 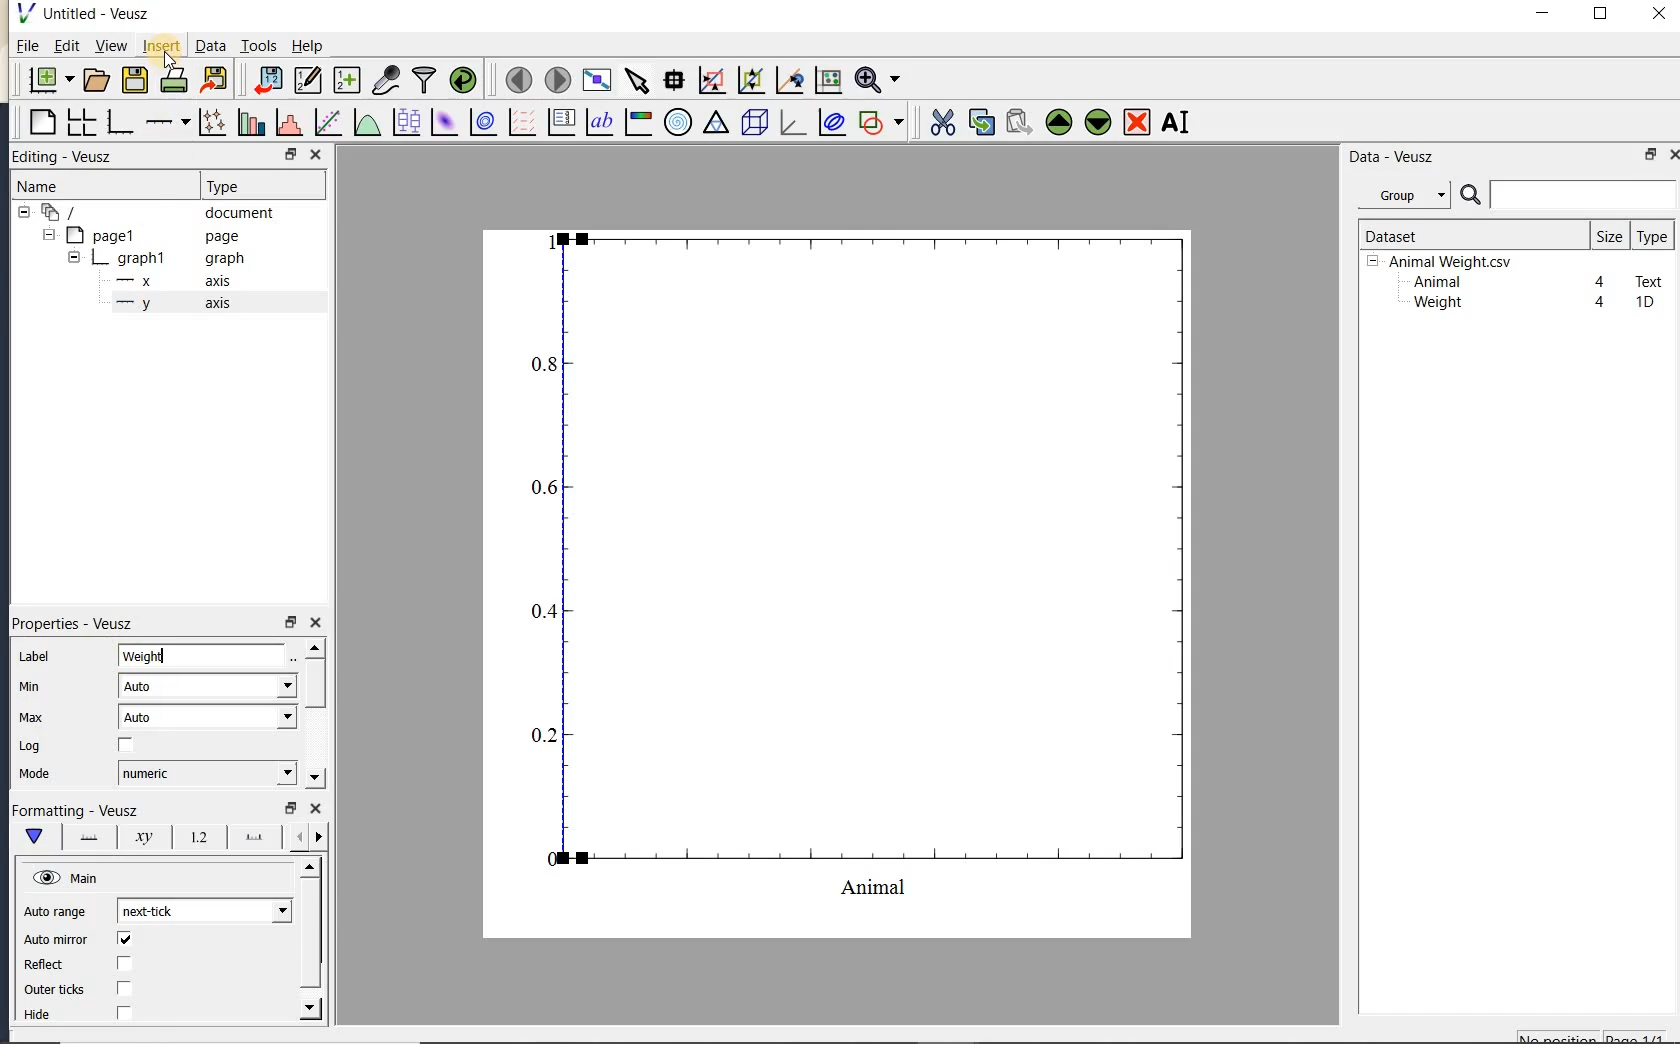 I want to click on Weight, so click(x=204, y=657).